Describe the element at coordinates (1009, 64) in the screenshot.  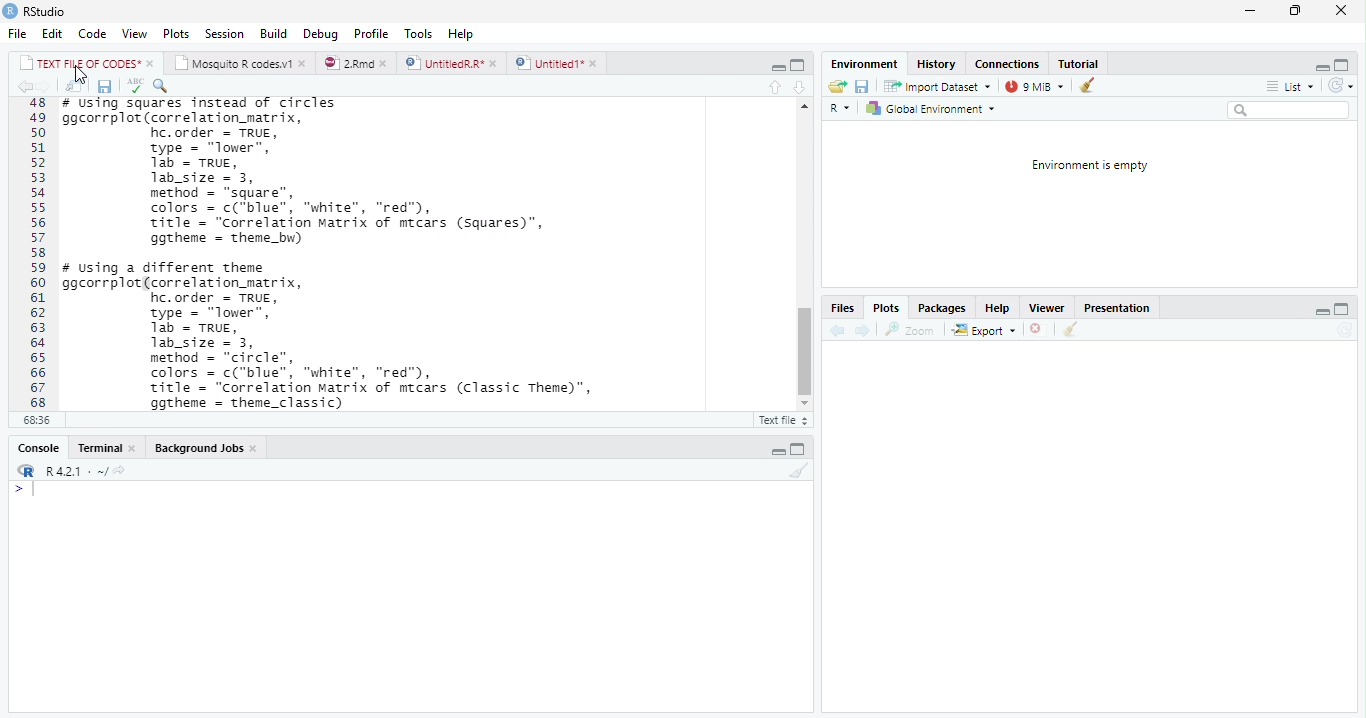
I see `connections` at that location.